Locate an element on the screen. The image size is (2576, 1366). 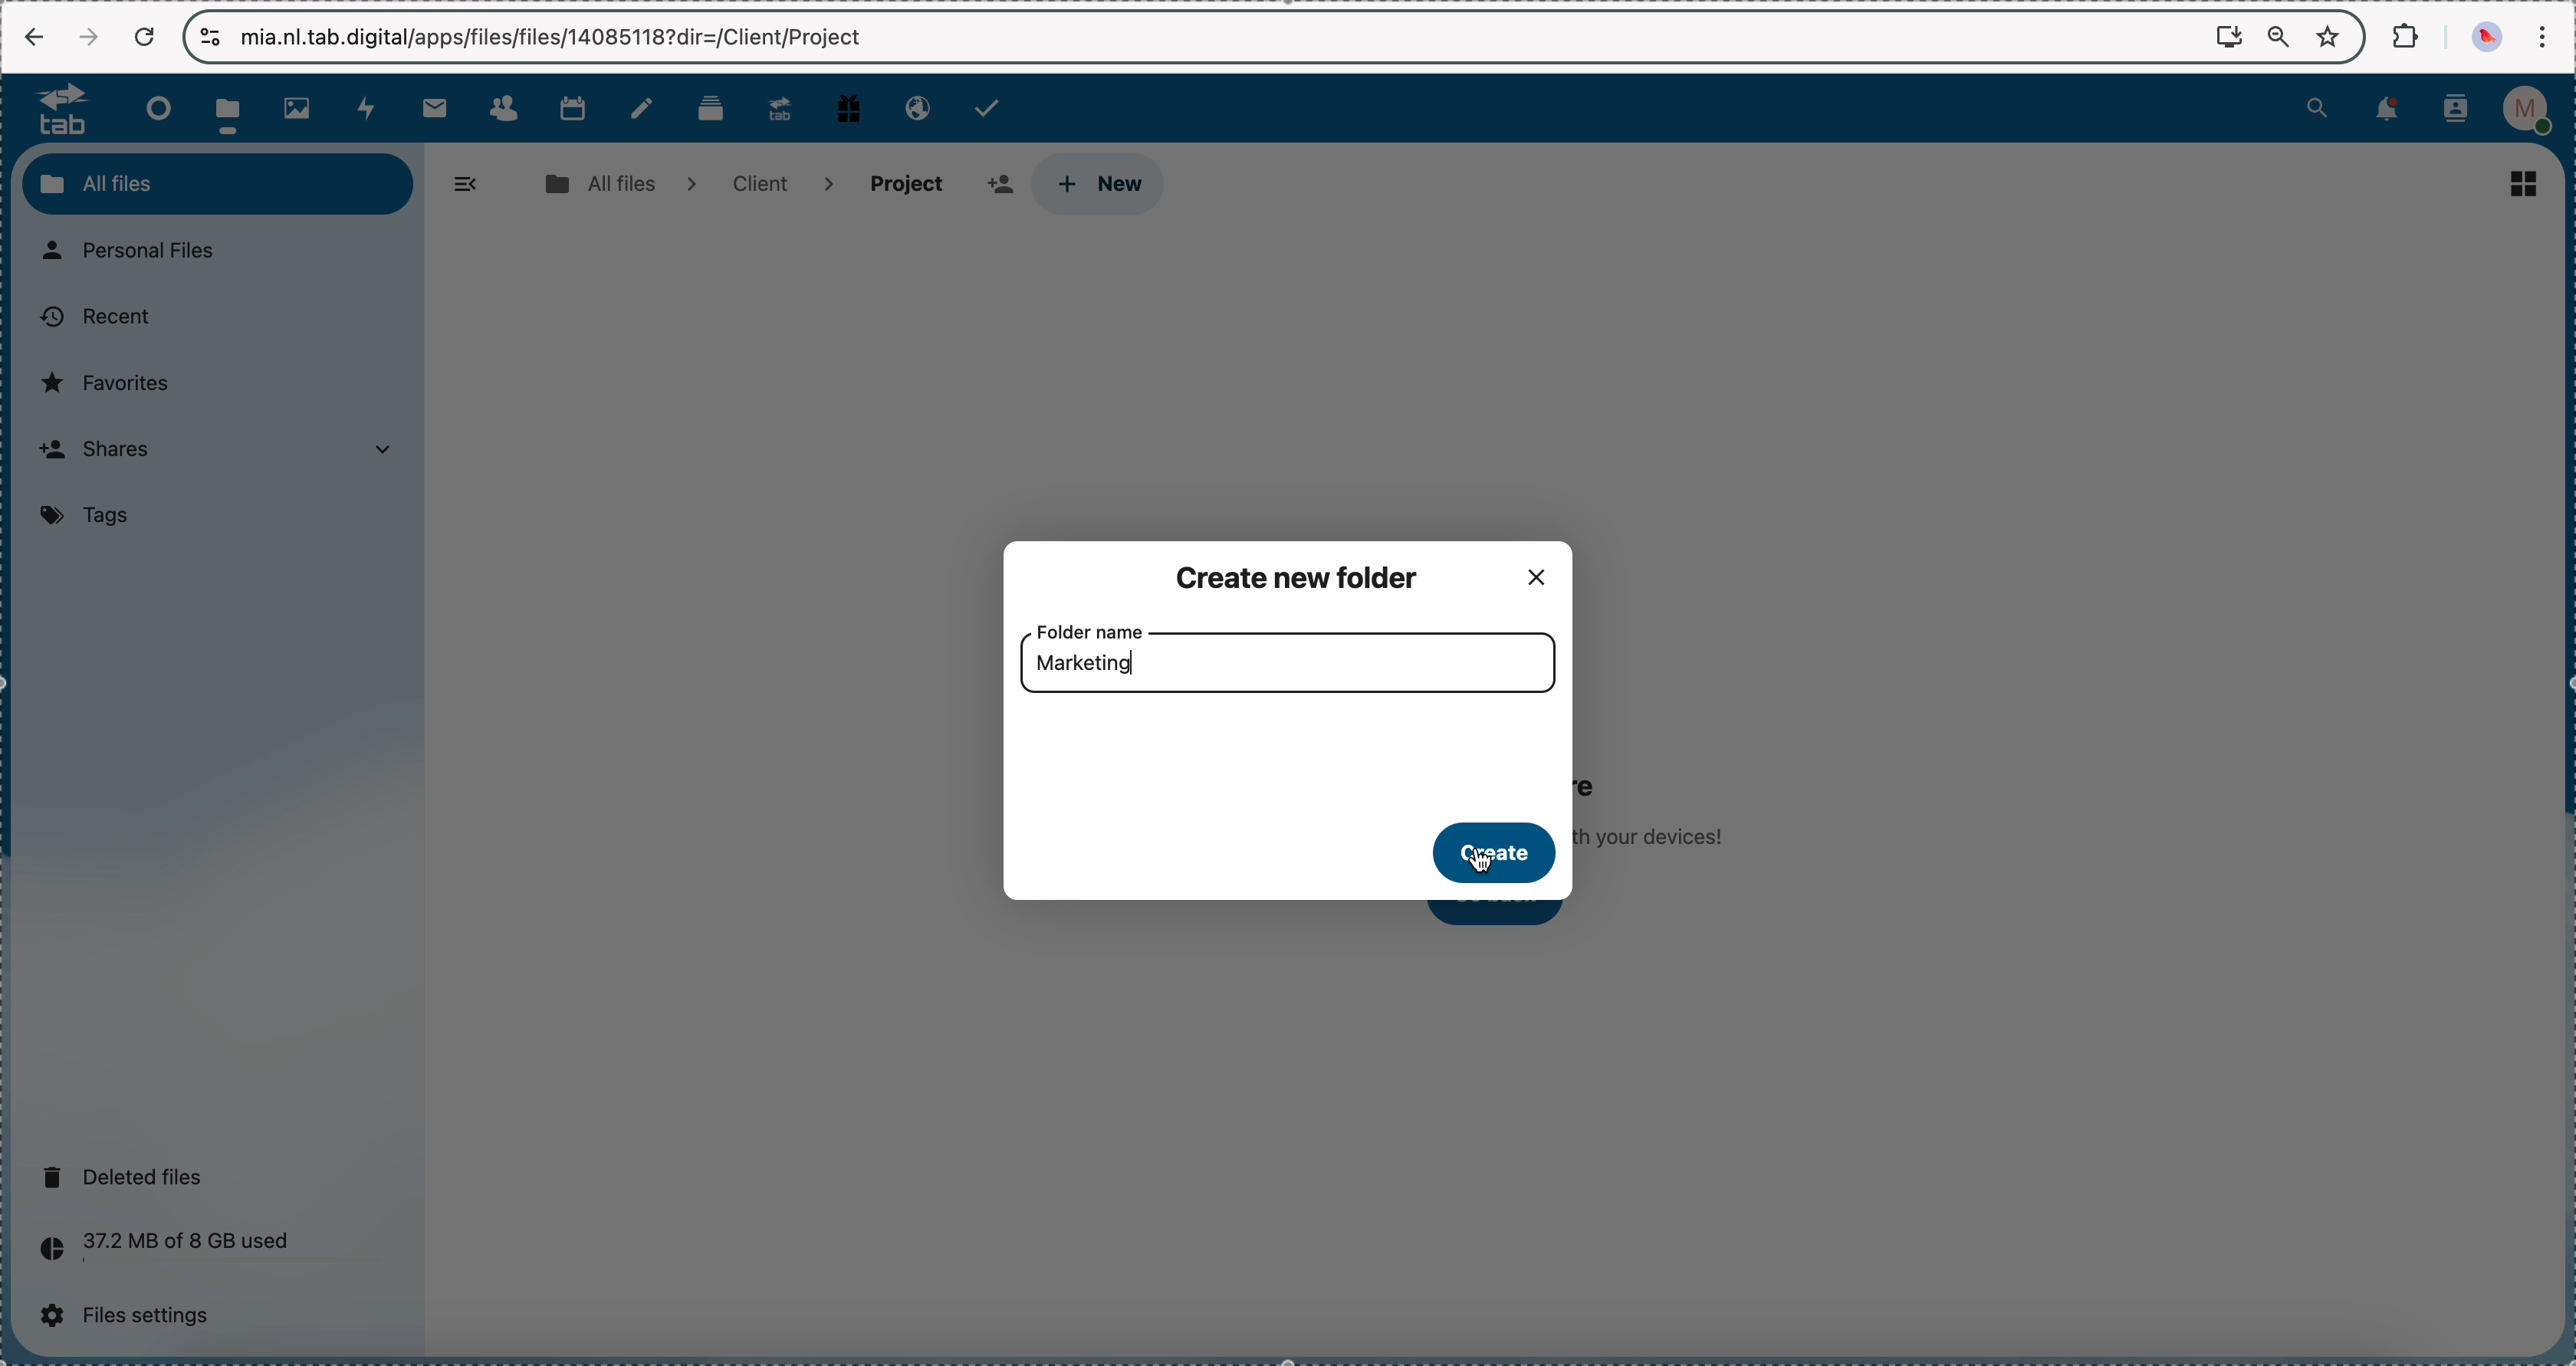
tab is located at coordinates (53, 108).